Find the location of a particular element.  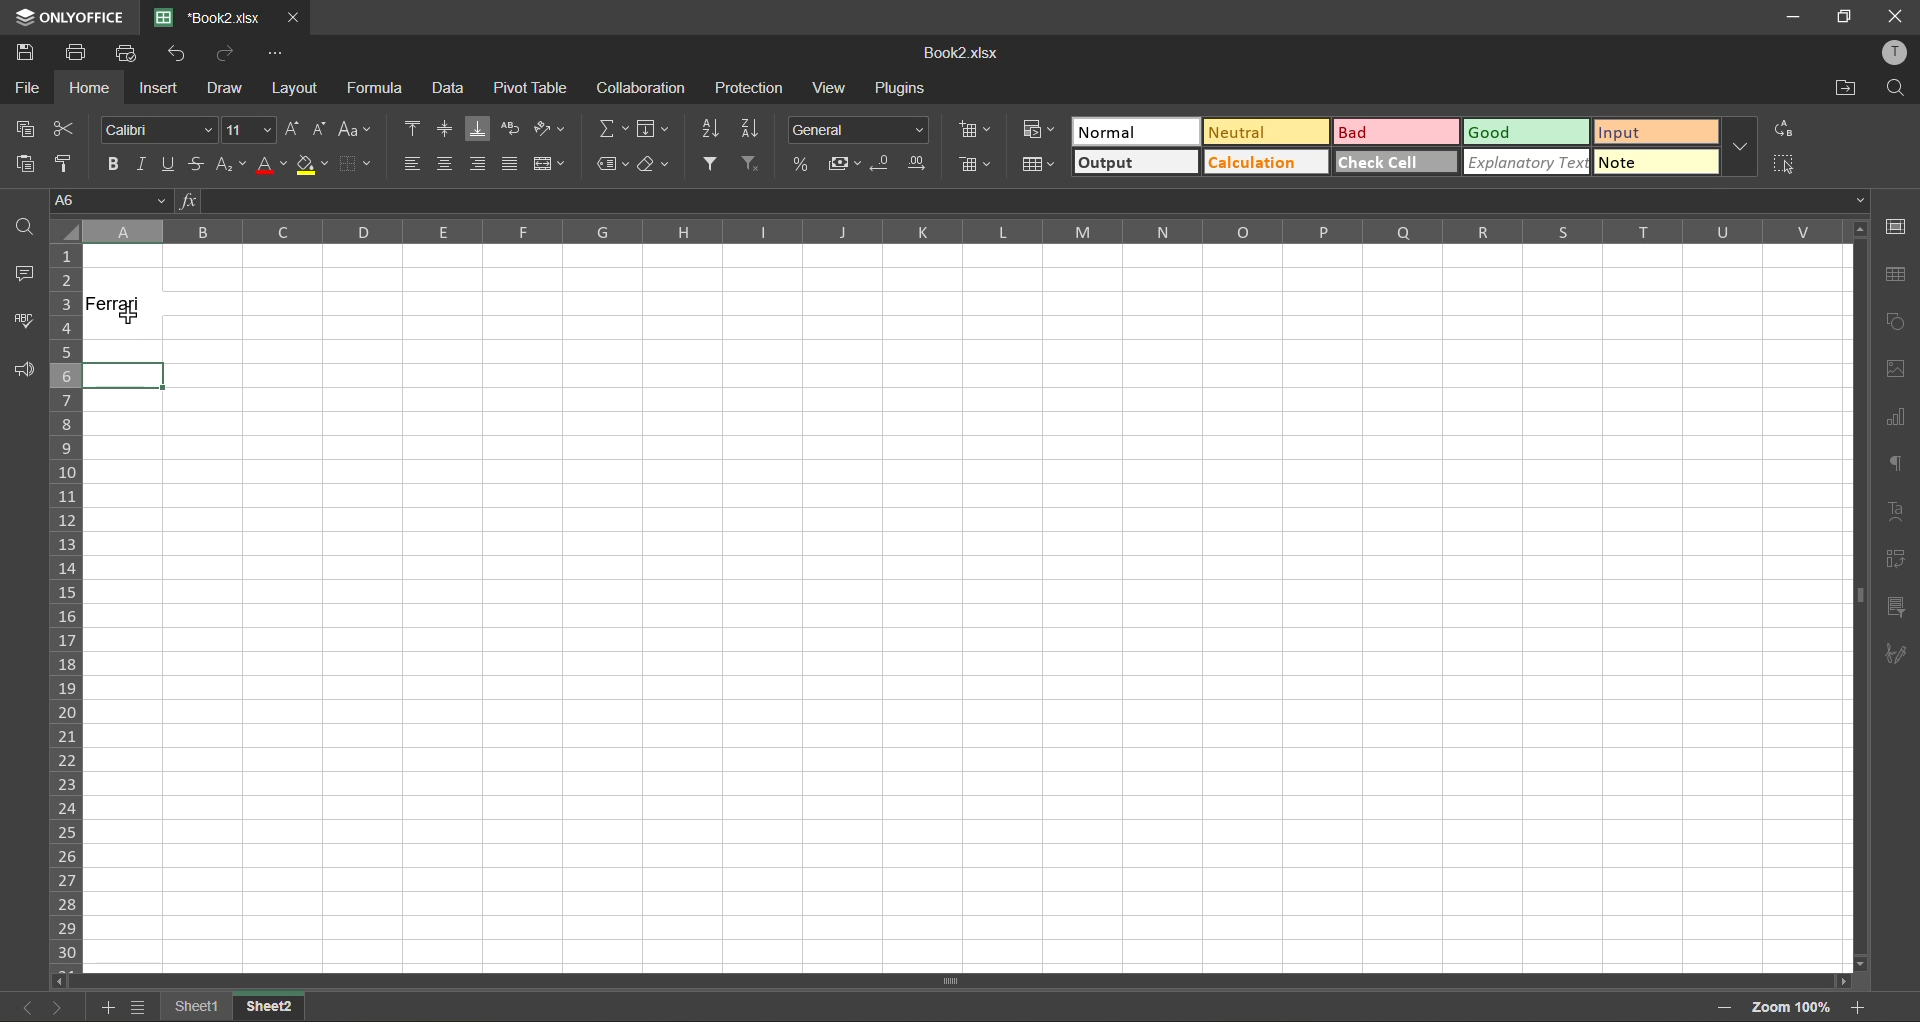

column names is located at coordinates (957, 230).